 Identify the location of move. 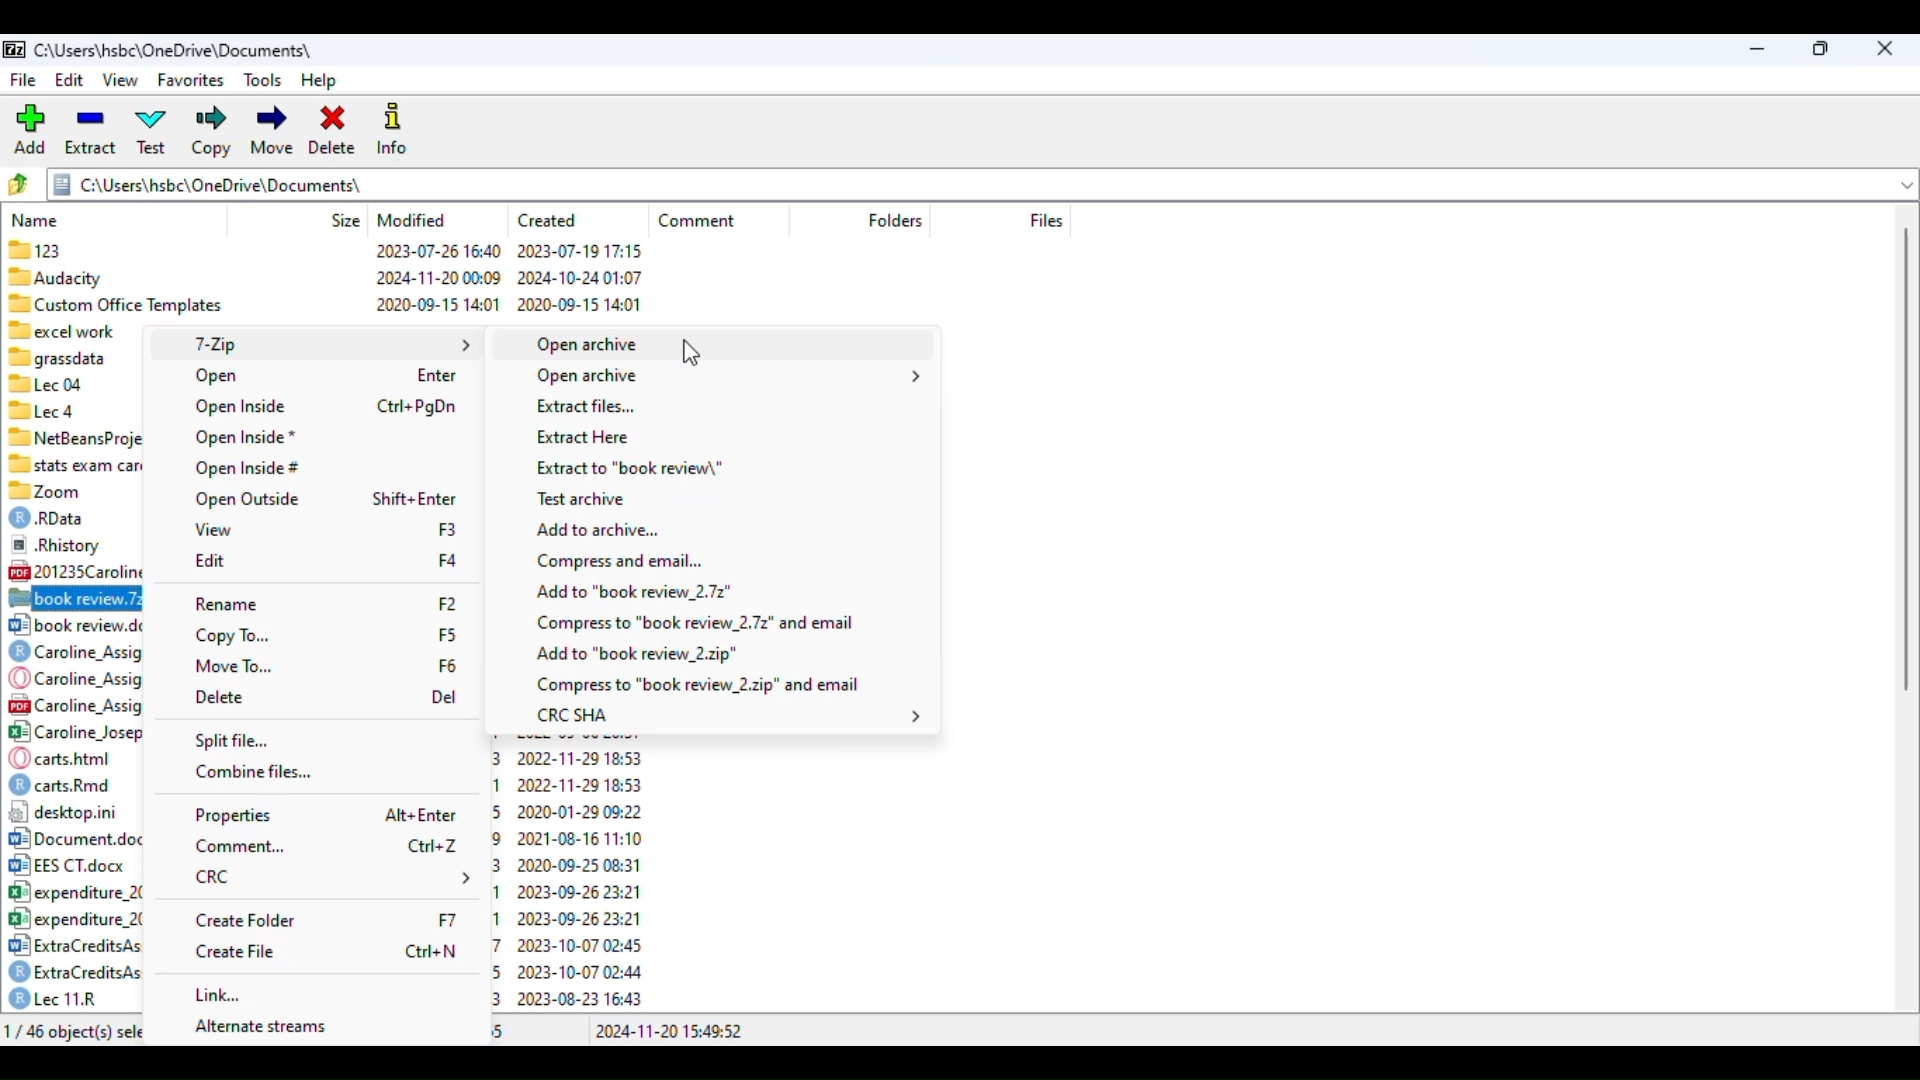
(271, 133).